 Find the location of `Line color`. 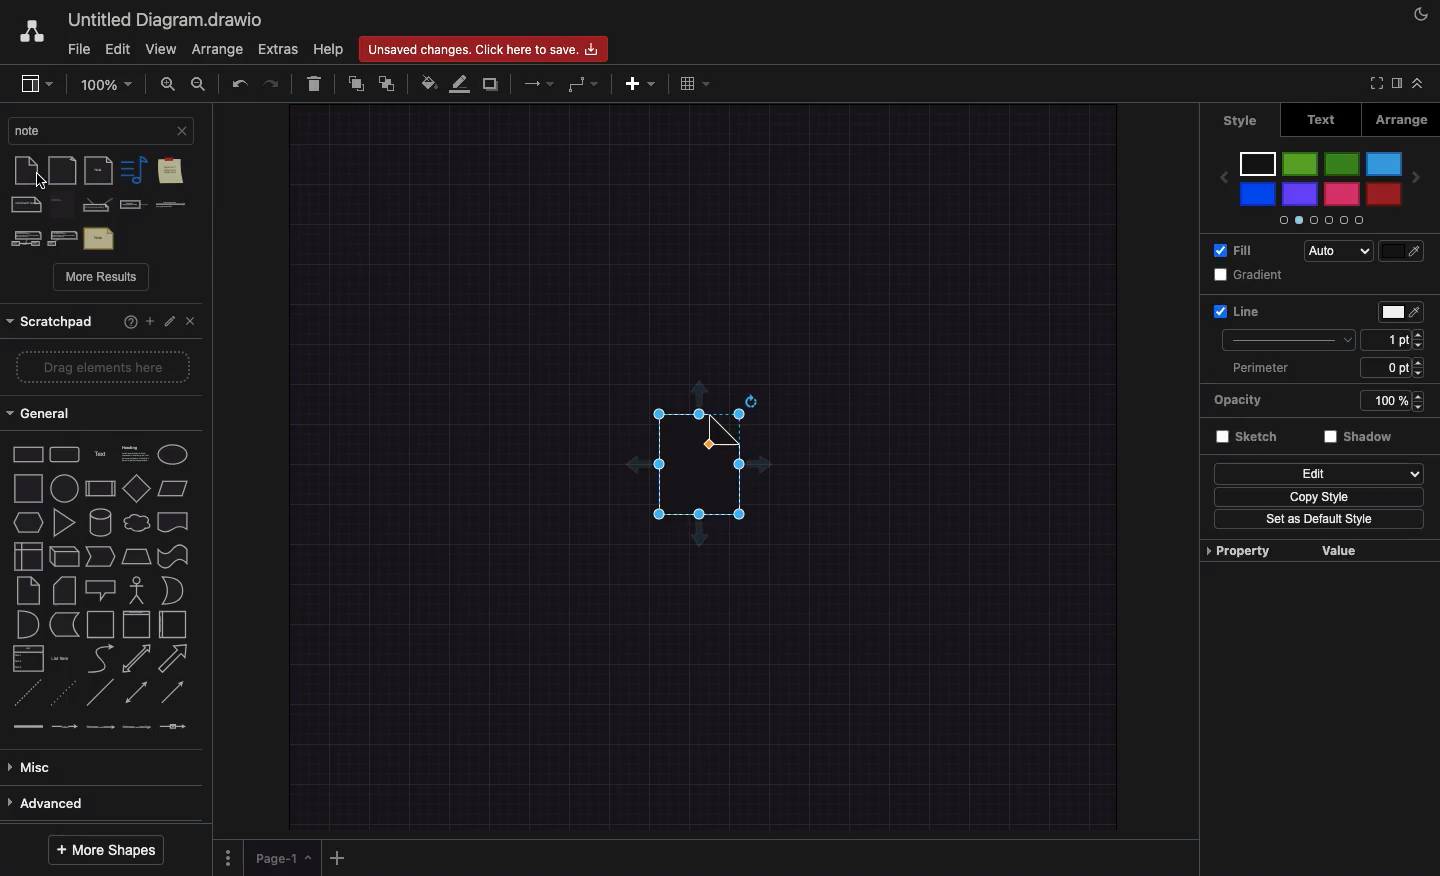

Line color is located at coordinates (460, 83).